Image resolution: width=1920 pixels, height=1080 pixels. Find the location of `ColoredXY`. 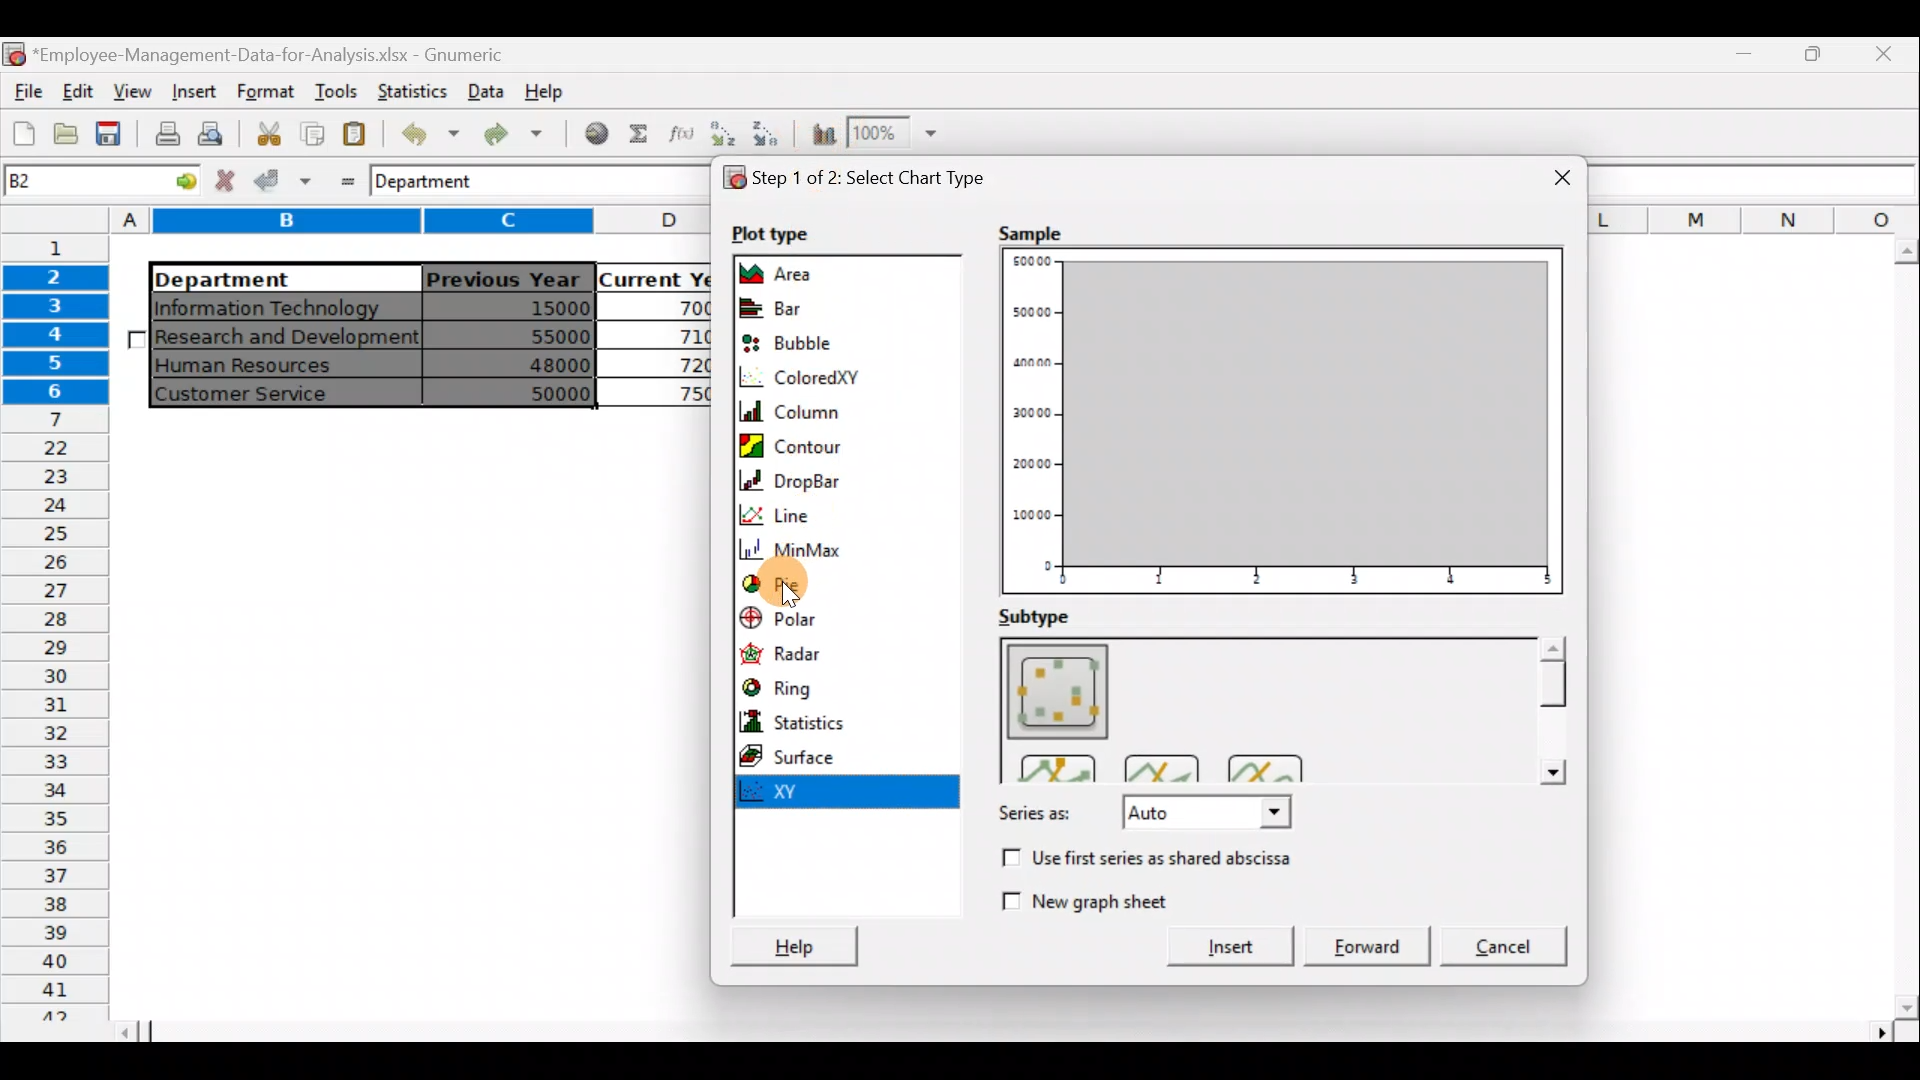

ColoredXY is located at coordinates (812, 377).